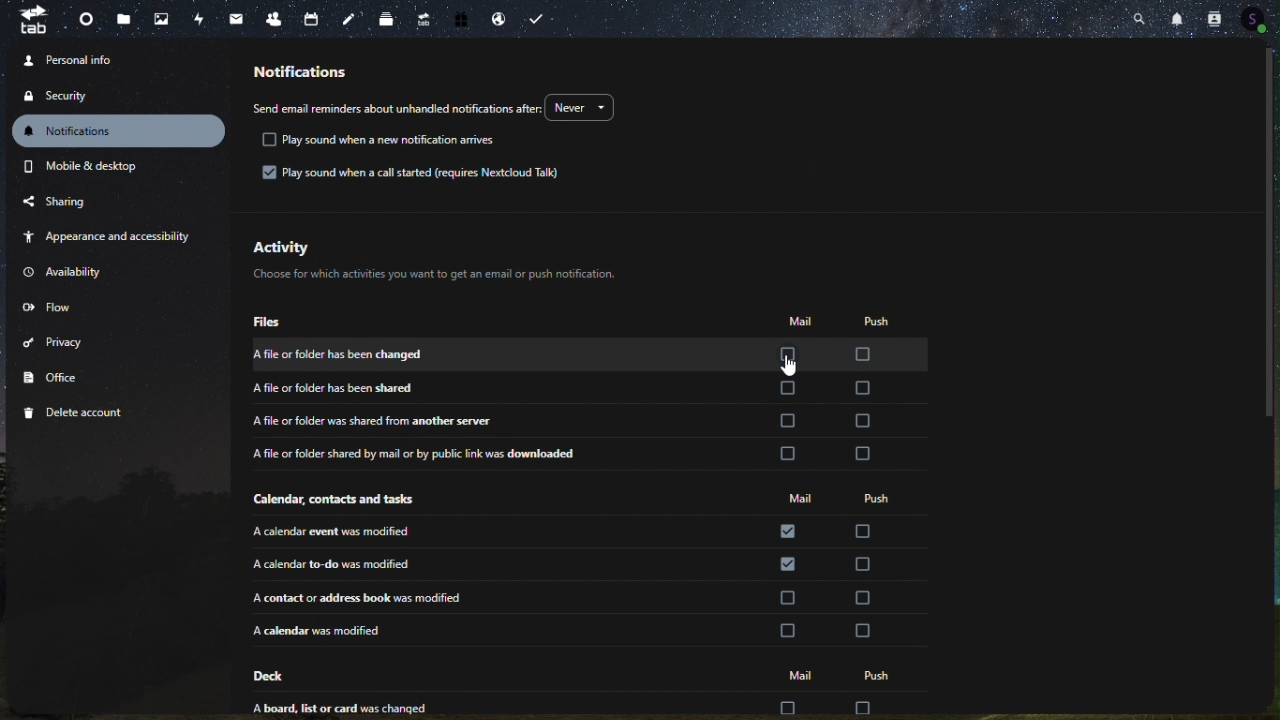 This screenshot has width=1280, height=720. What do you see at coordinates (118, 61) in the screenshot?
I see `personal info` at bounding box center [118, 61].